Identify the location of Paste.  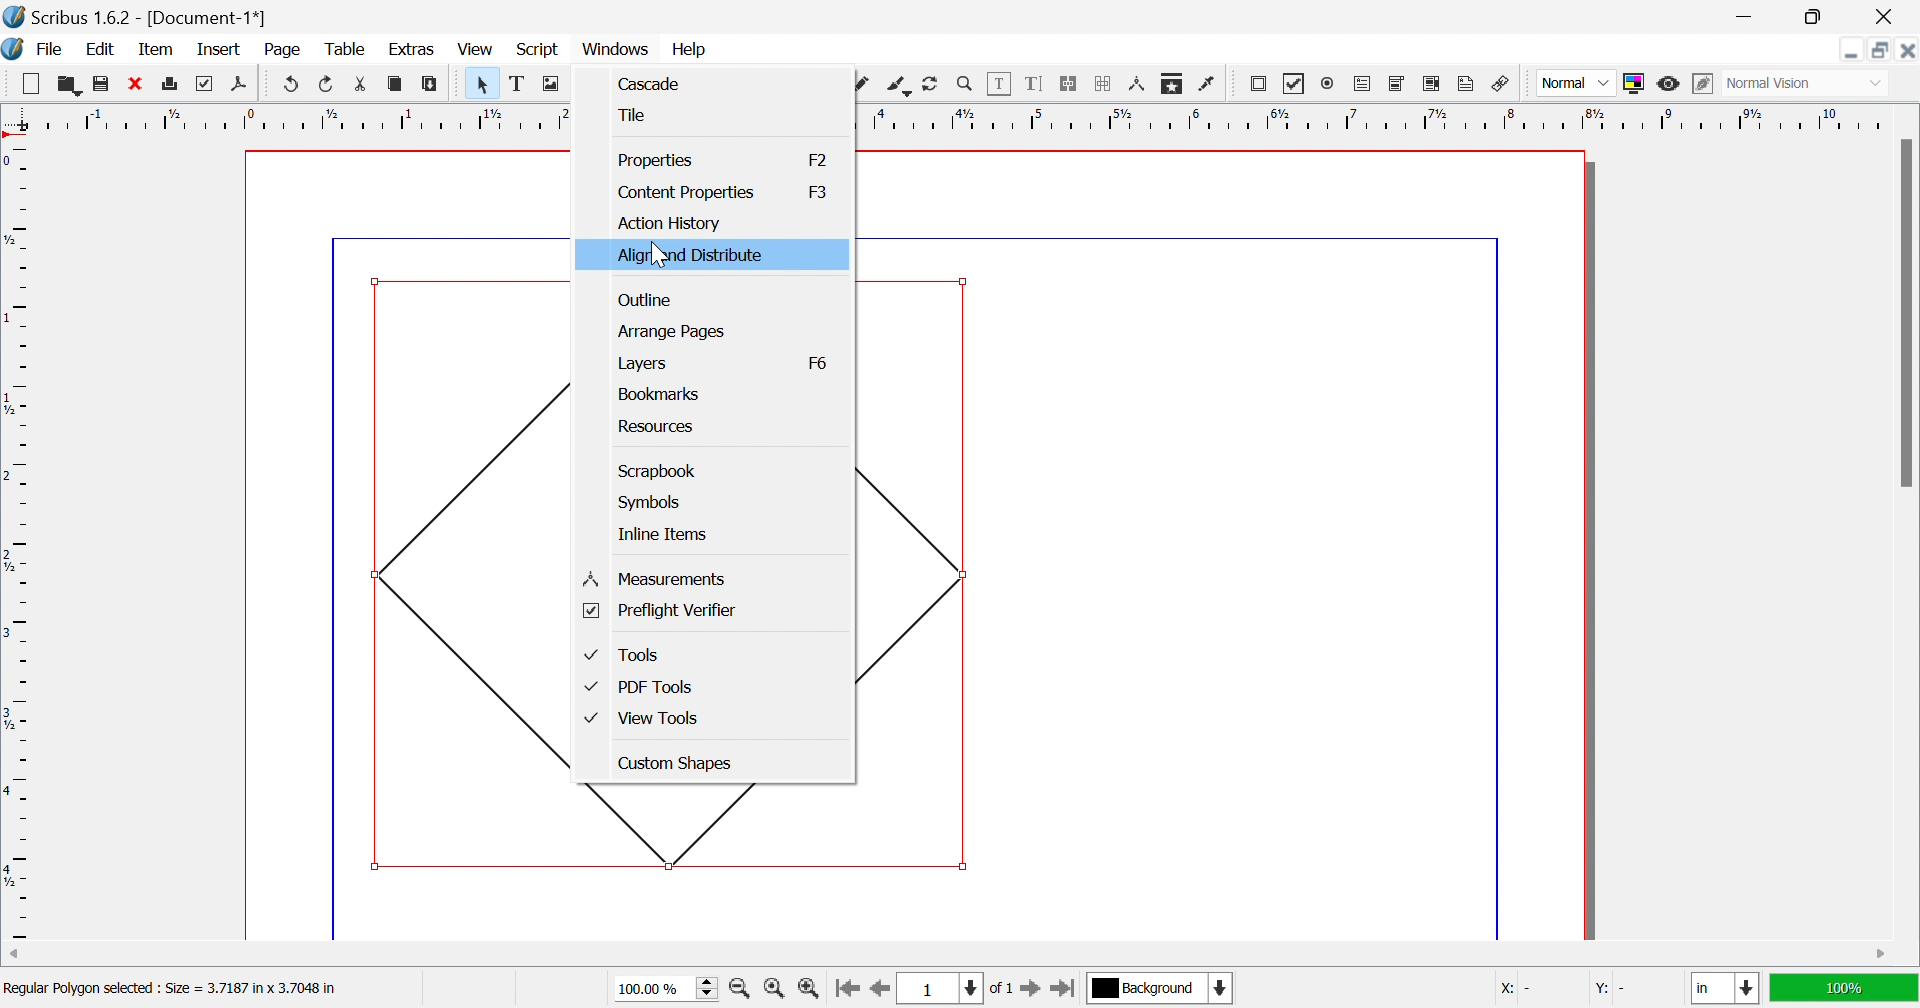
(433, 84).